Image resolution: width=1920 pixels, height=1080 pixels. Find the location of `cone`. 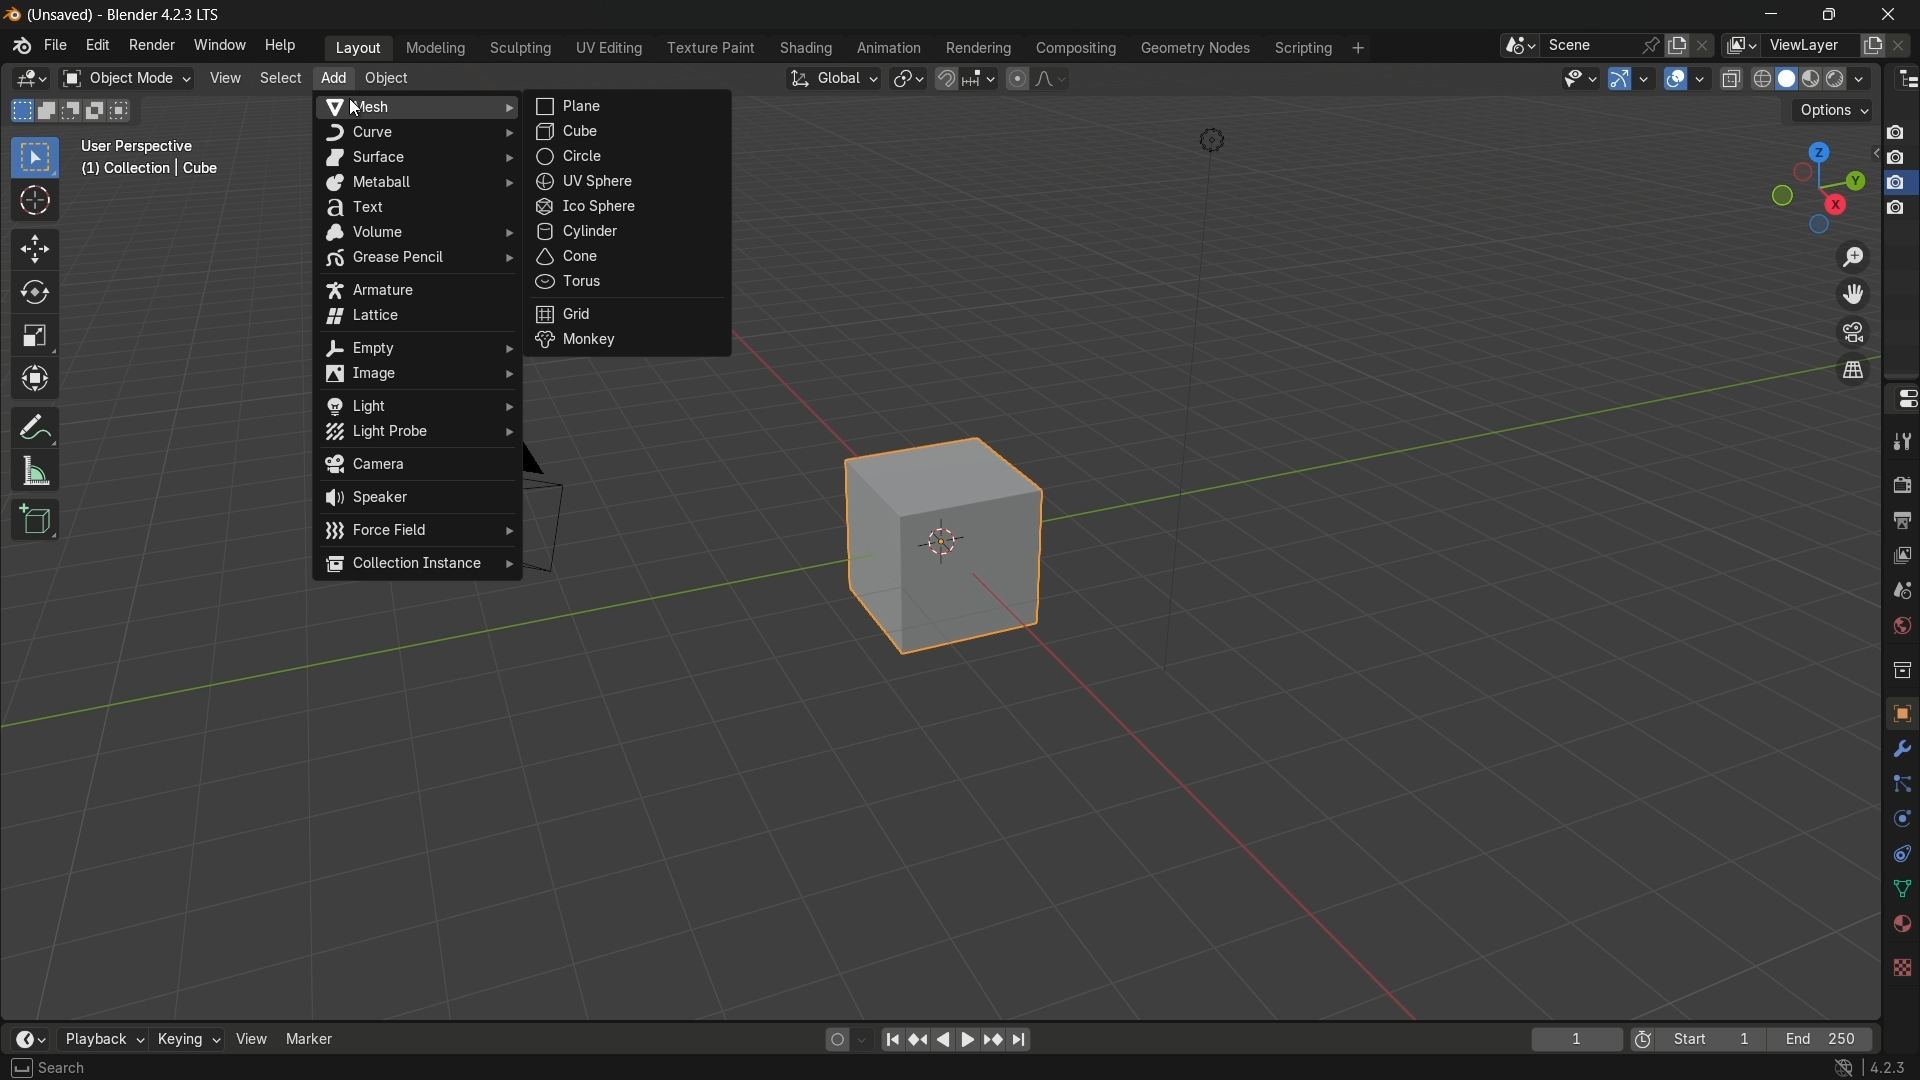

cone is located at coordinates (628, 257).